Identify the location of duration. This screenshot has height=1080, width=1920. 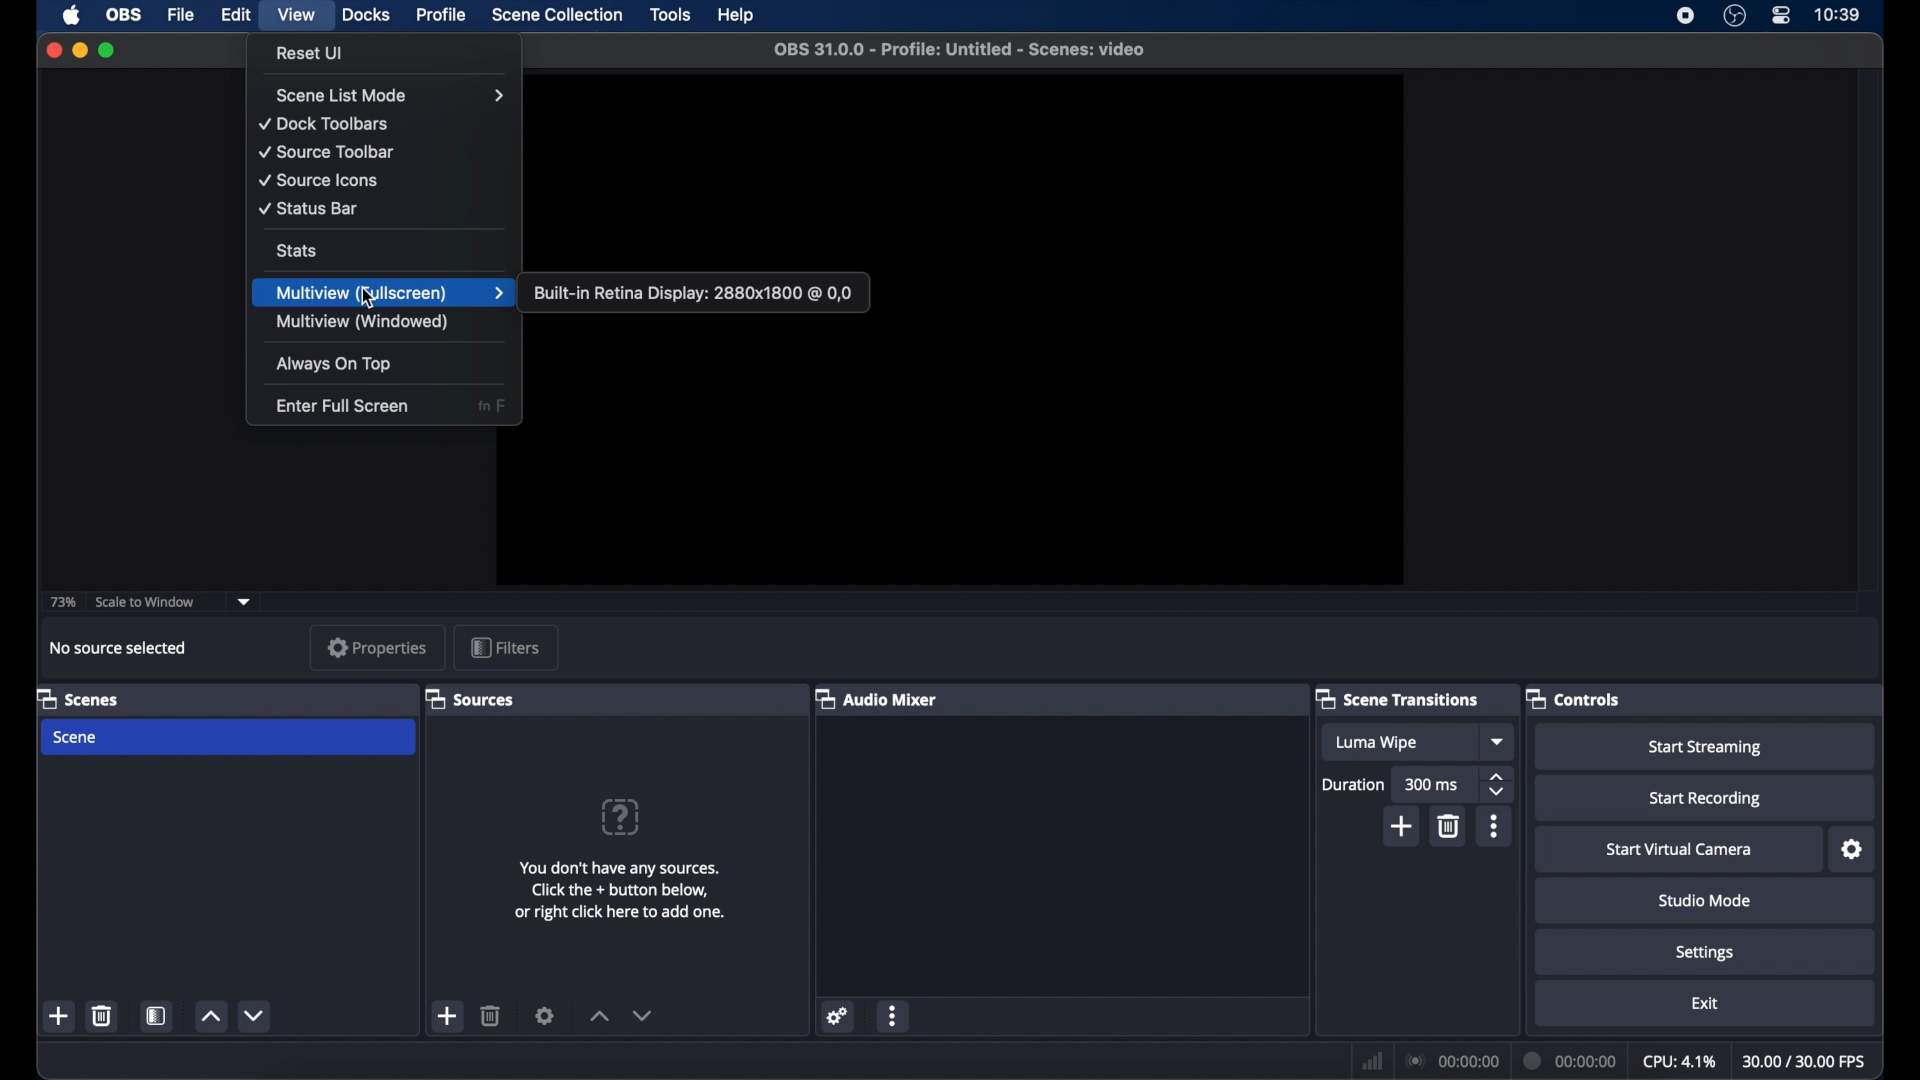
(1352, 784).